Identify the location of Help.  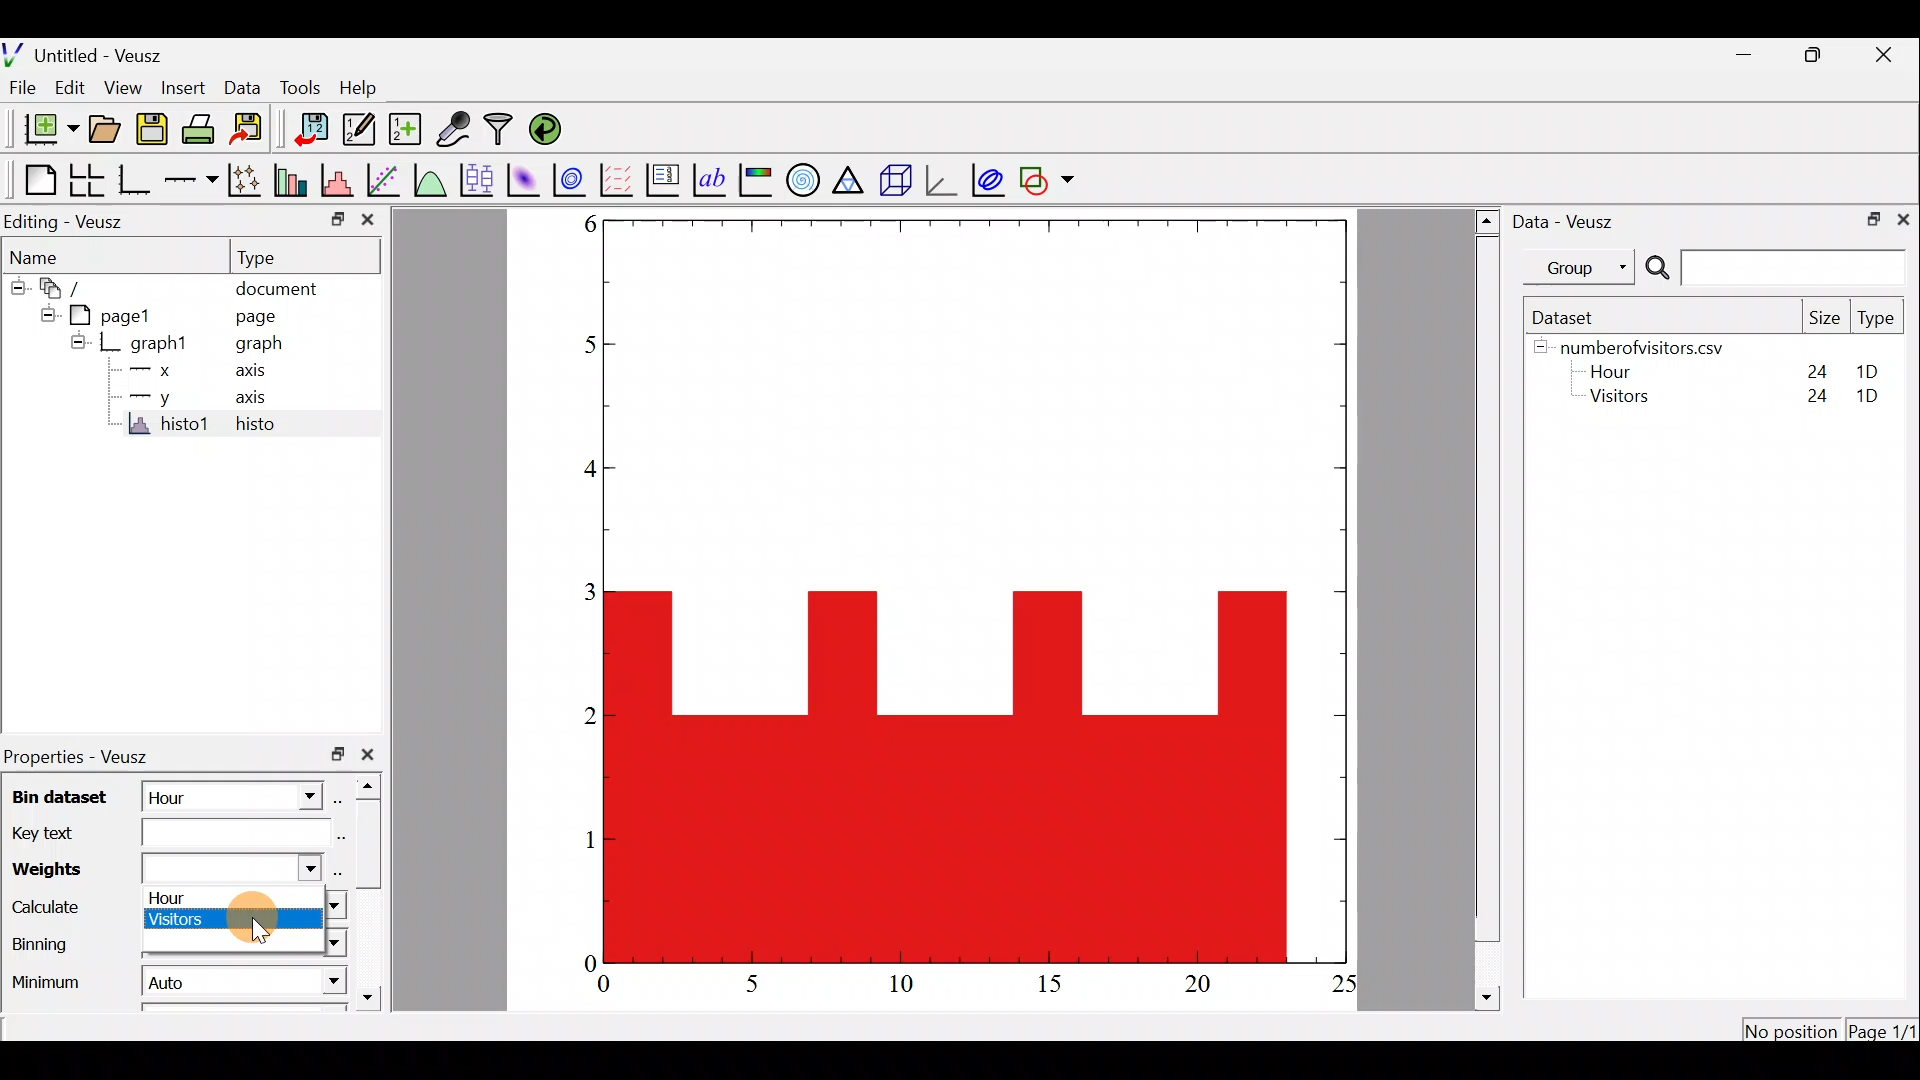
(361, 89).